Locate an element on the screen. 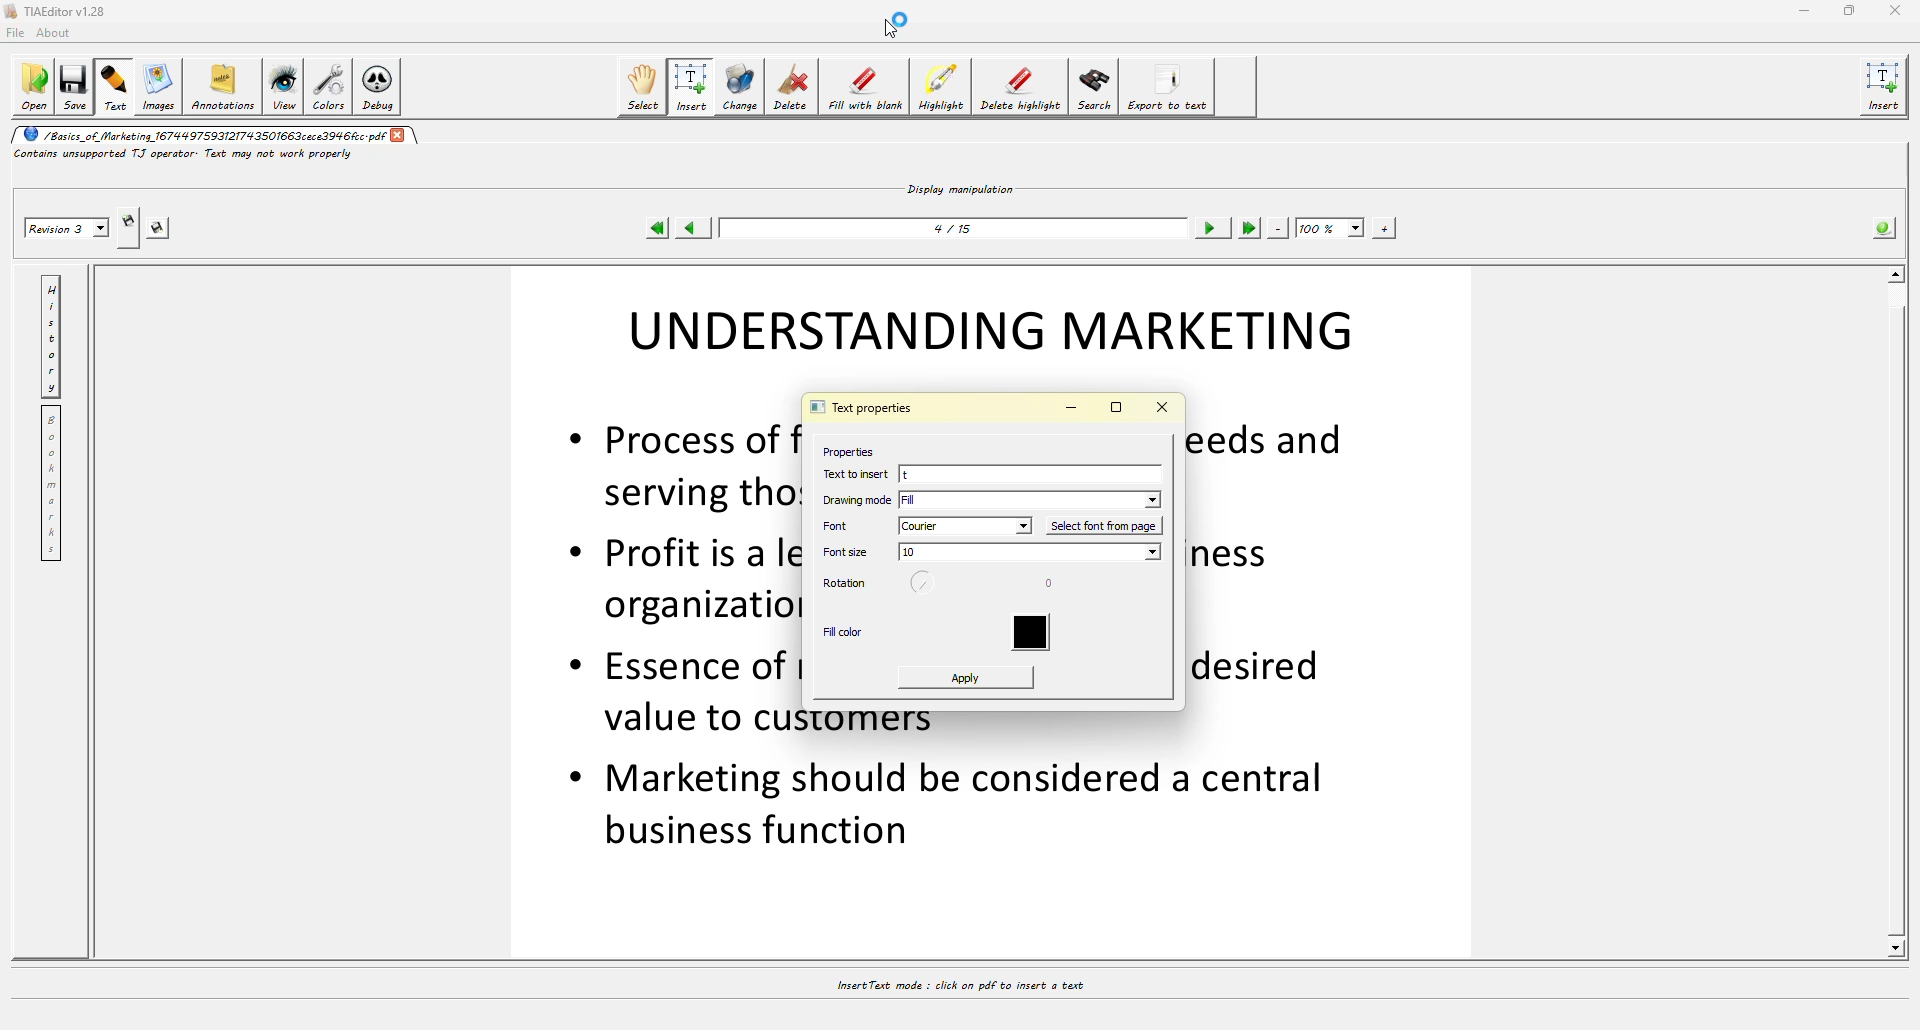 This screenshot has height=1030, width=1920. bookmarks is located at coordinates (55, 484).